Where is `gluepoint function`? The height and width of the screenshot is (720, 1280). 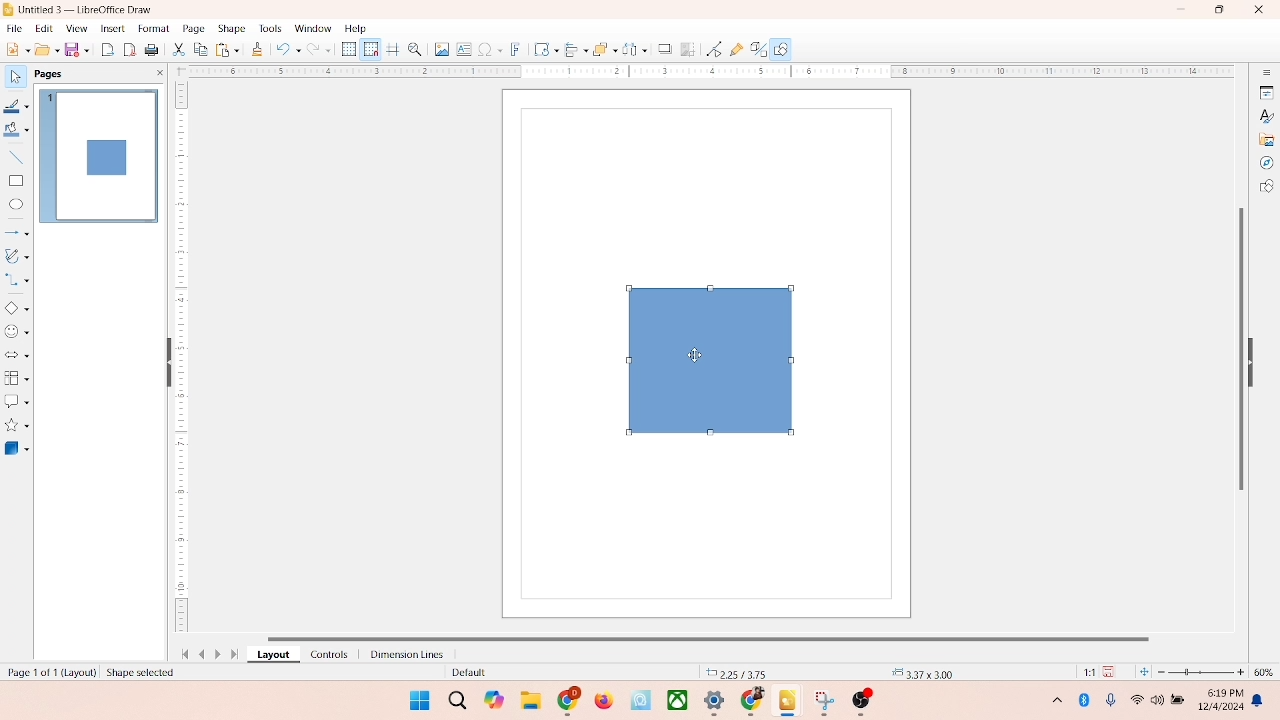
gluepoint function is located at coordinates (735, 50).